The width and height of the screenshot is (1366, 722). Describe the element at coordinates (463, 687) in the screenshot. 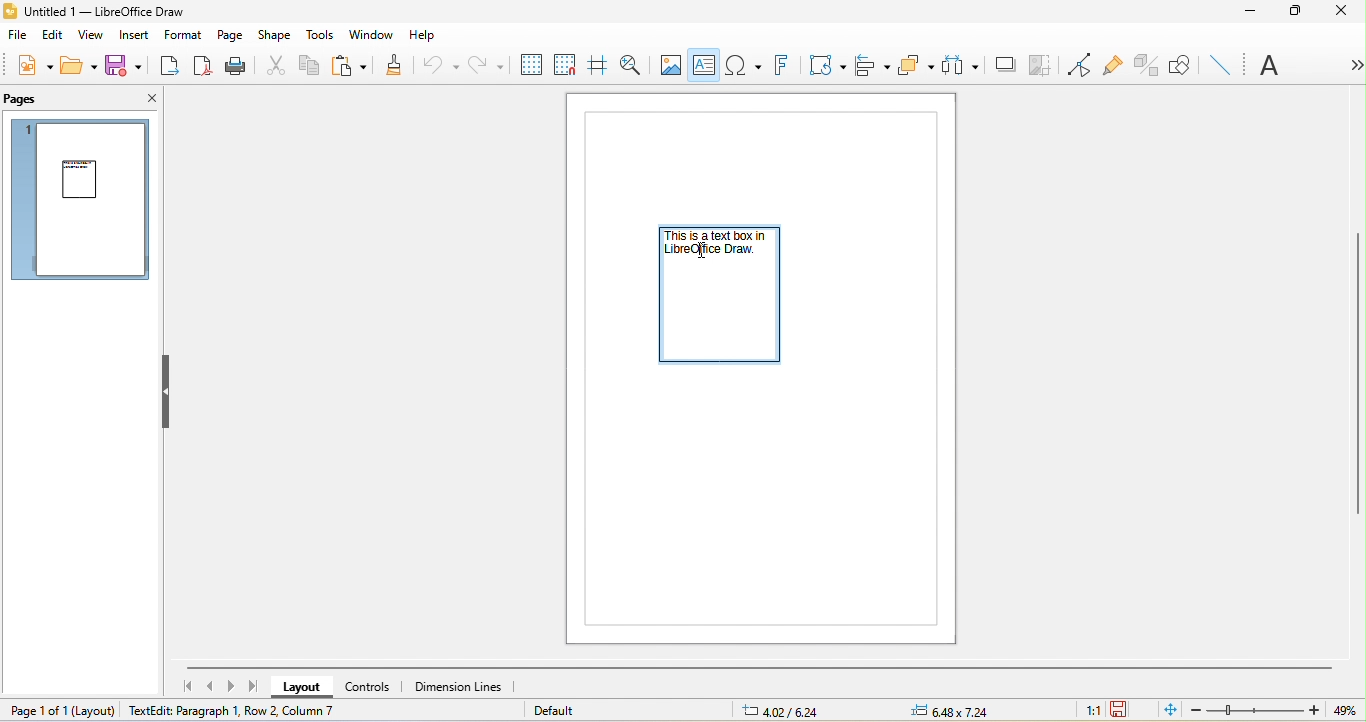

I see `dimension lines` at that location.